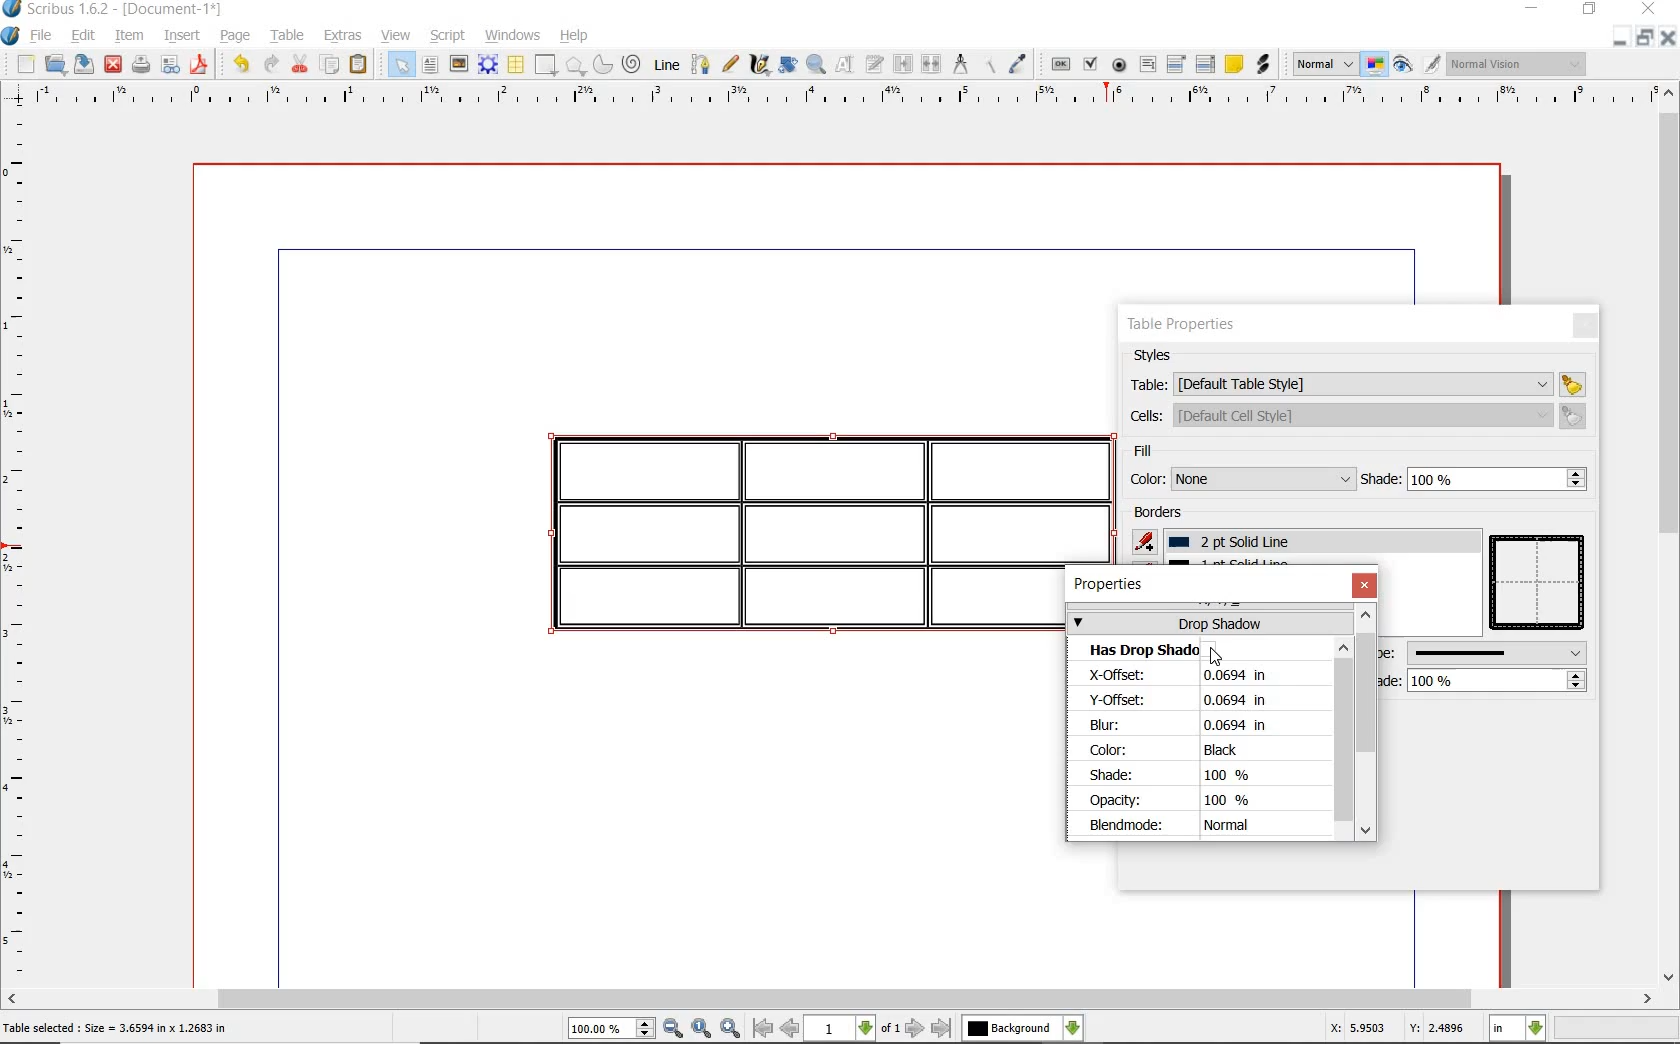 The height and width of the screenshot is (1044, 1680). I want to click on close, so click(114, 64).